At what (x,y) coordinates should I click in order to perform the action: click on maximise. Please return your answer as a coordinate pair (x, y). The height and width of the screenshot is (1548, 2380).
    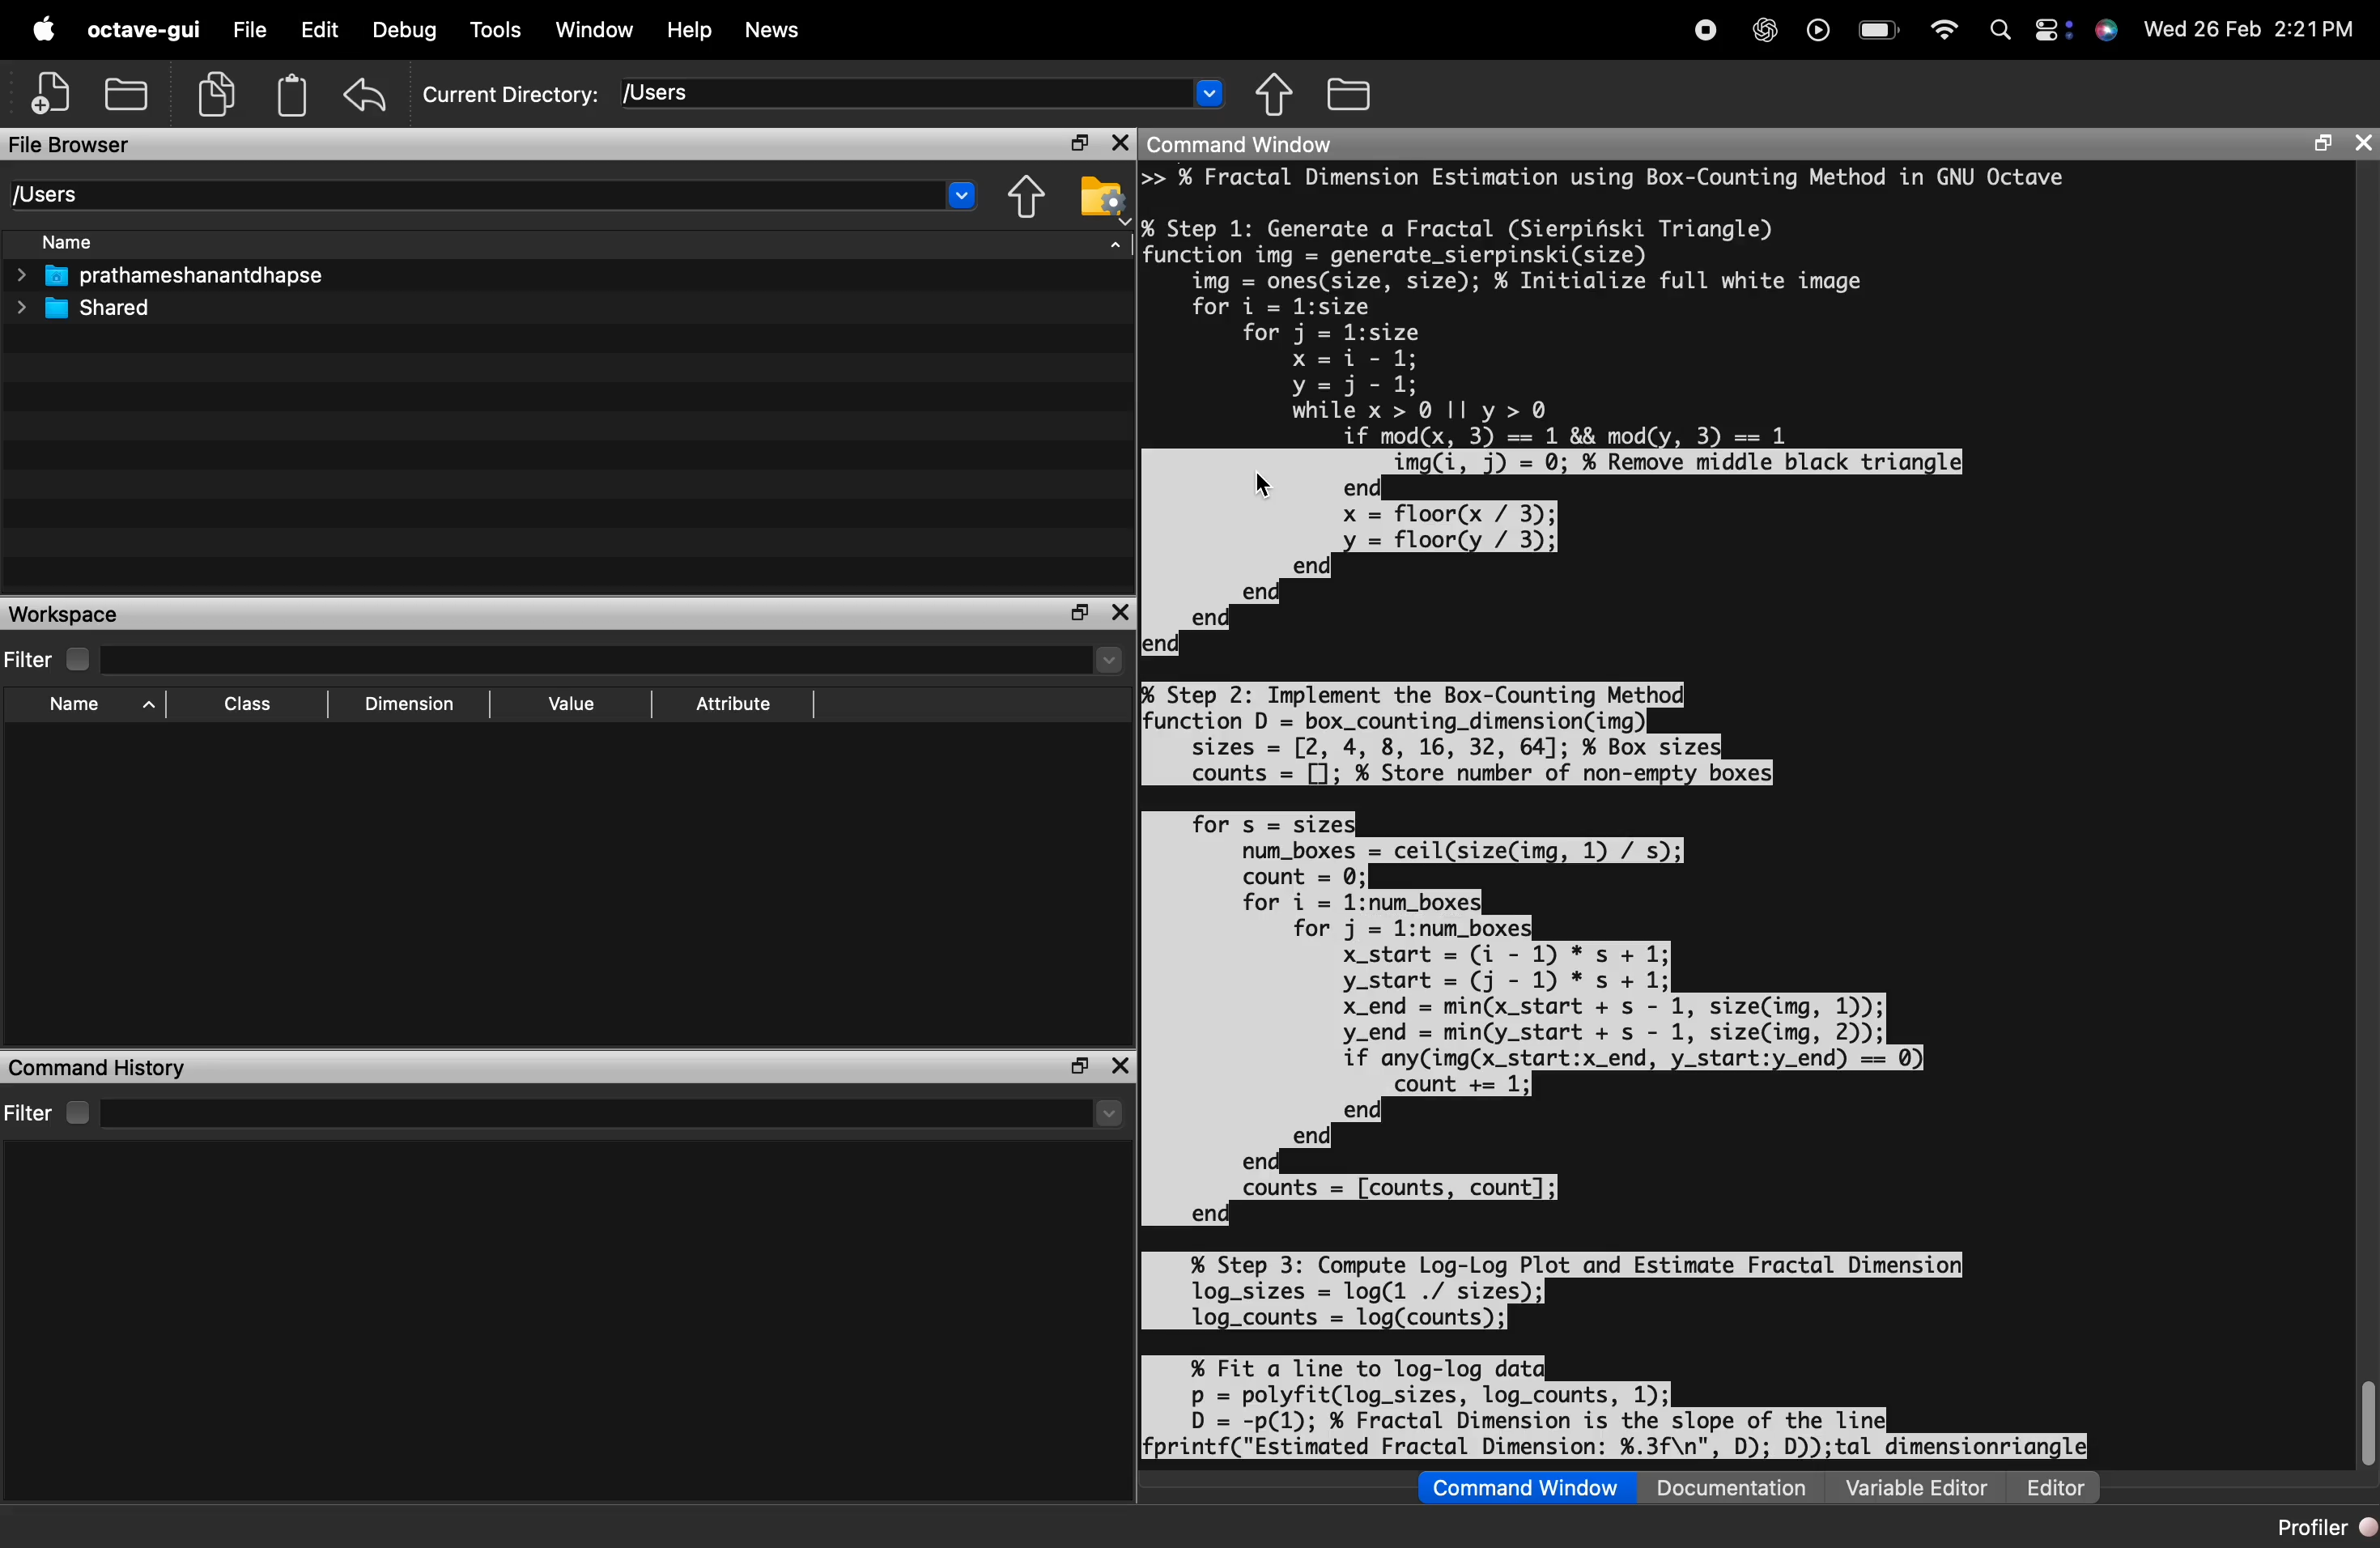
    Looking at the image, I should click on (1067, 139).